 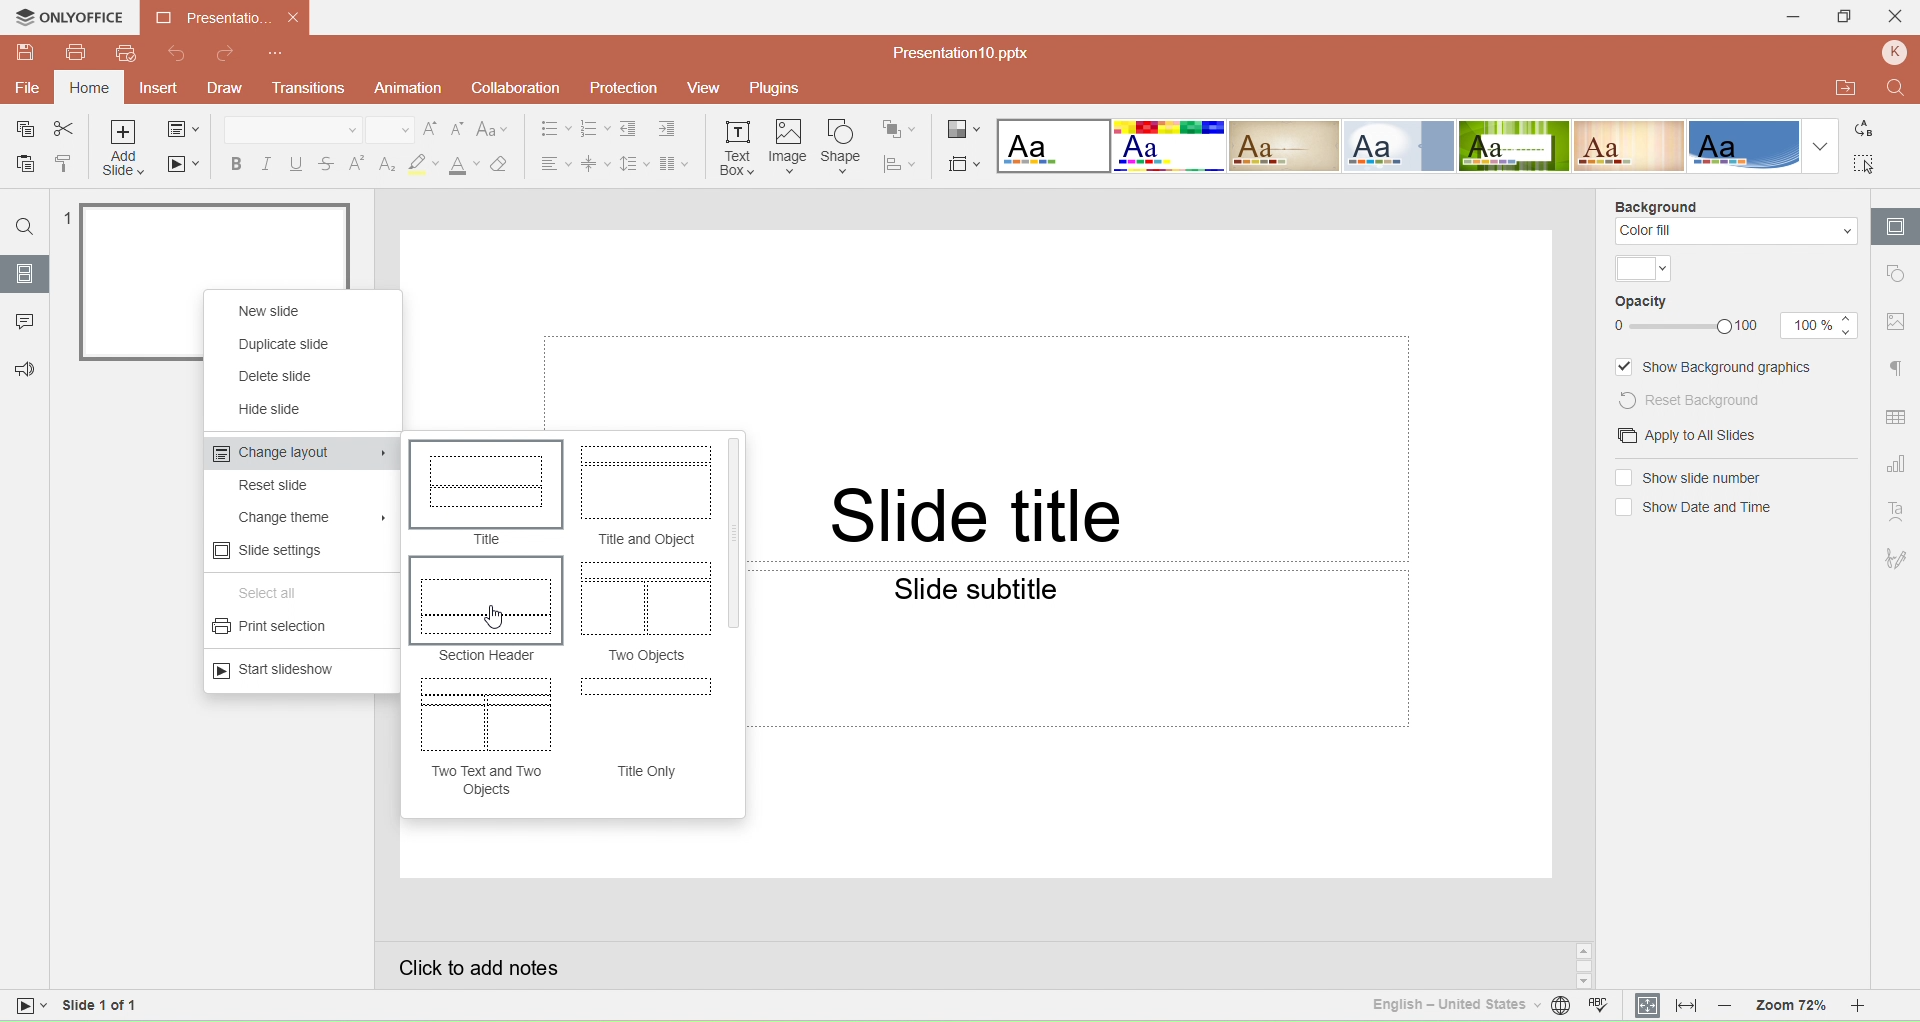 What do you see at coordinates (1867, 163) in the screenshot?
I see `Select all` at bounding box center [1867, 163].